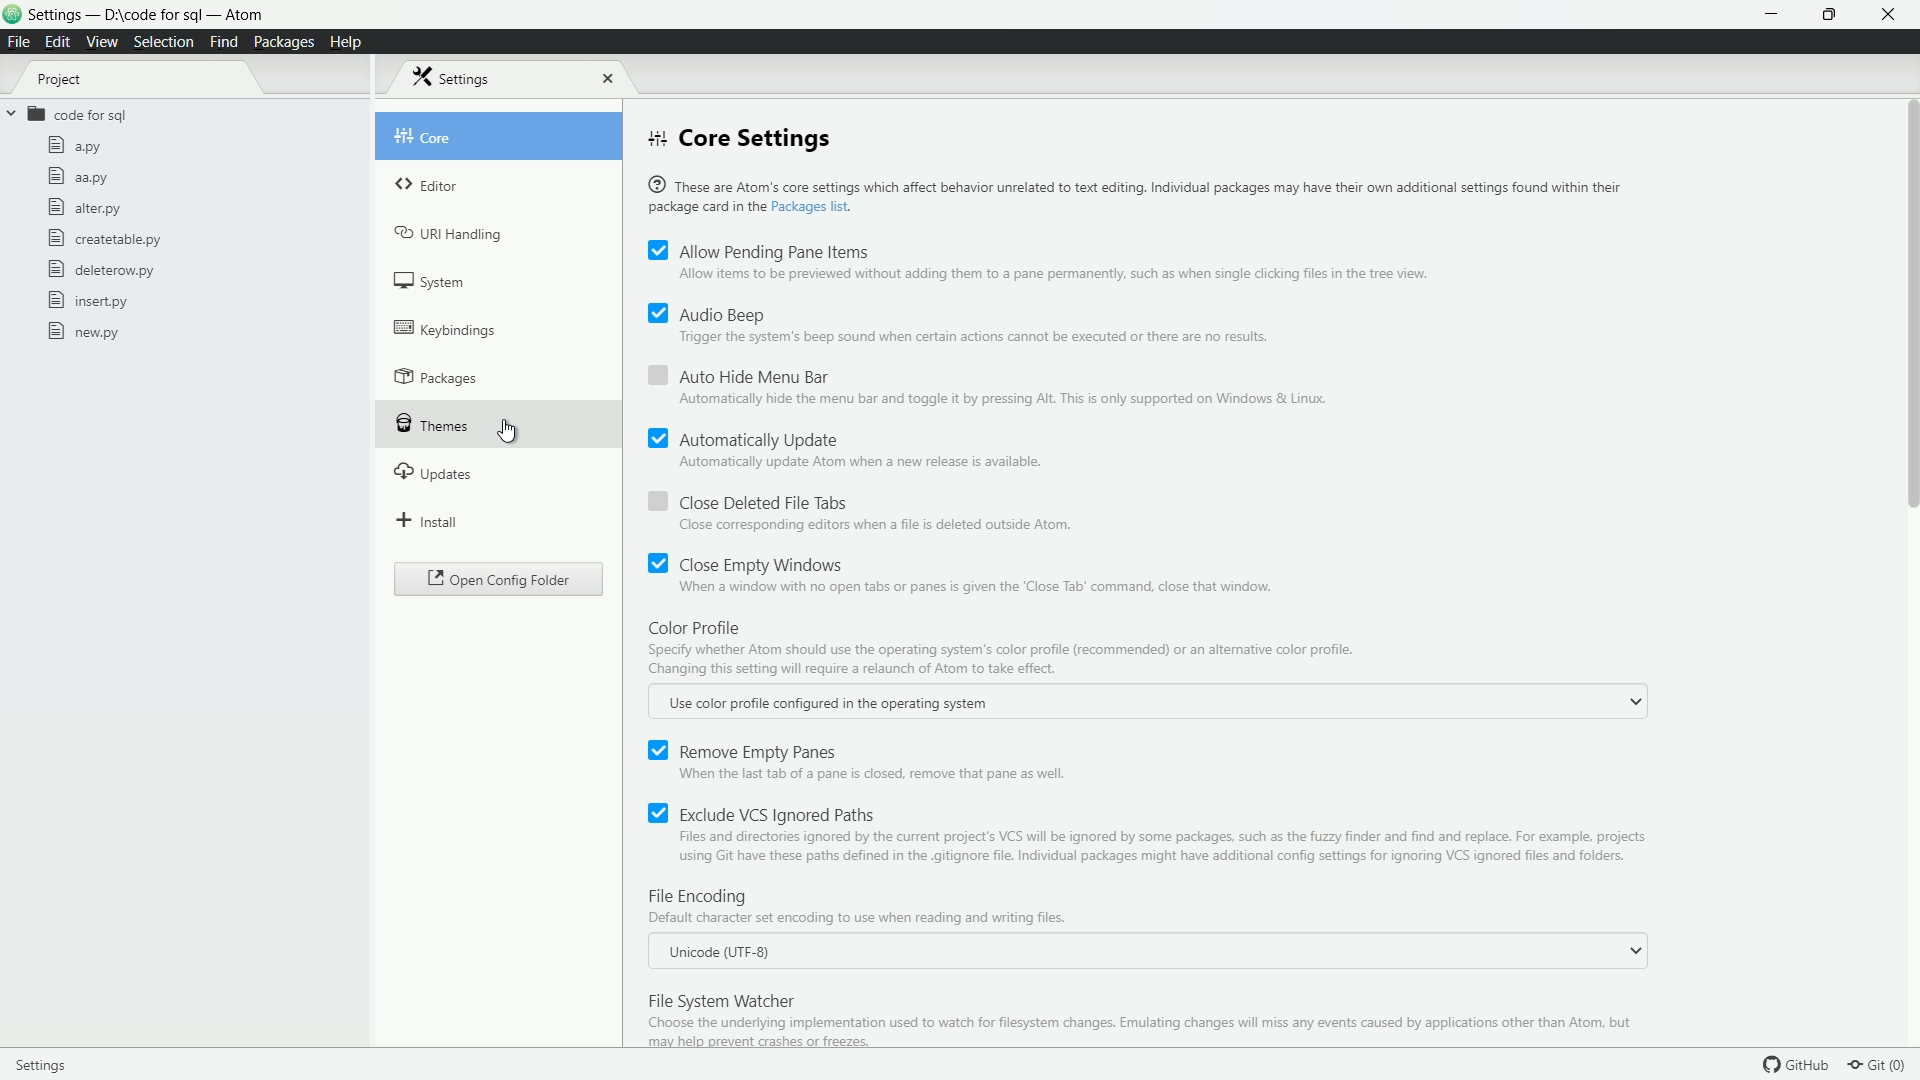  Describe the element at coordinates (1799, 1064) in the screenshot. I see `github` at that location.